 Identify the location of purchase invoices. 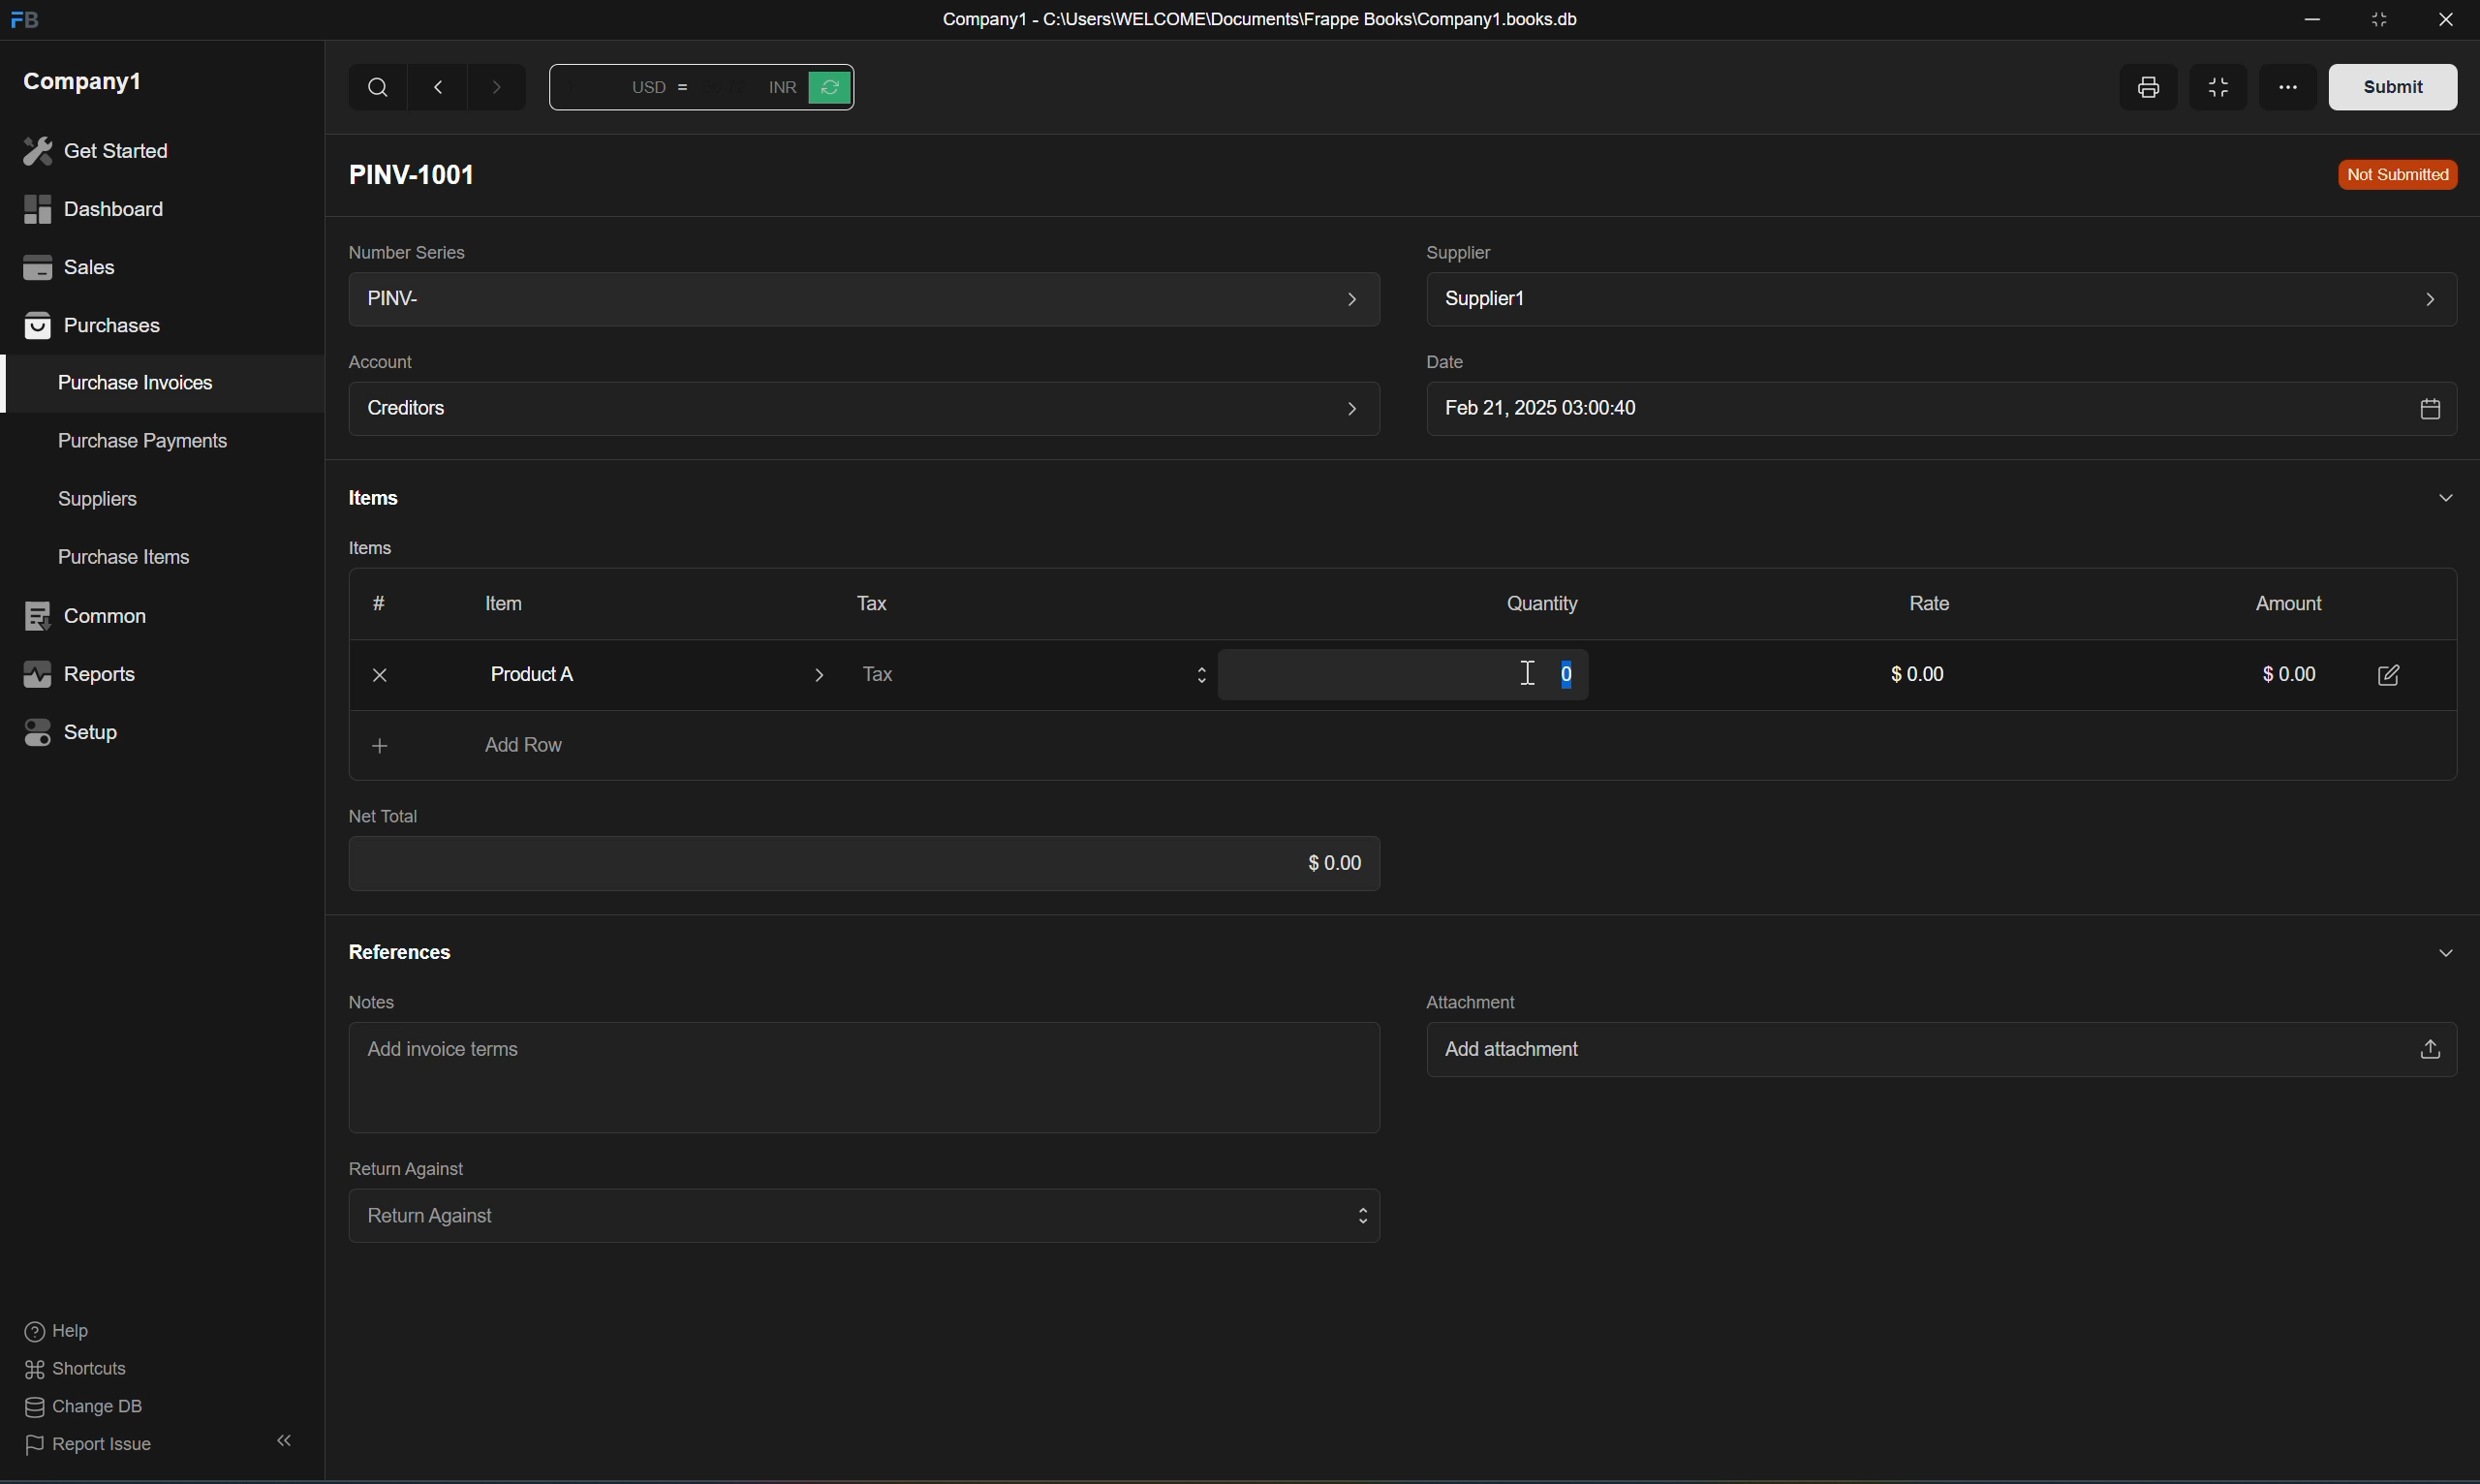
(138, 383).